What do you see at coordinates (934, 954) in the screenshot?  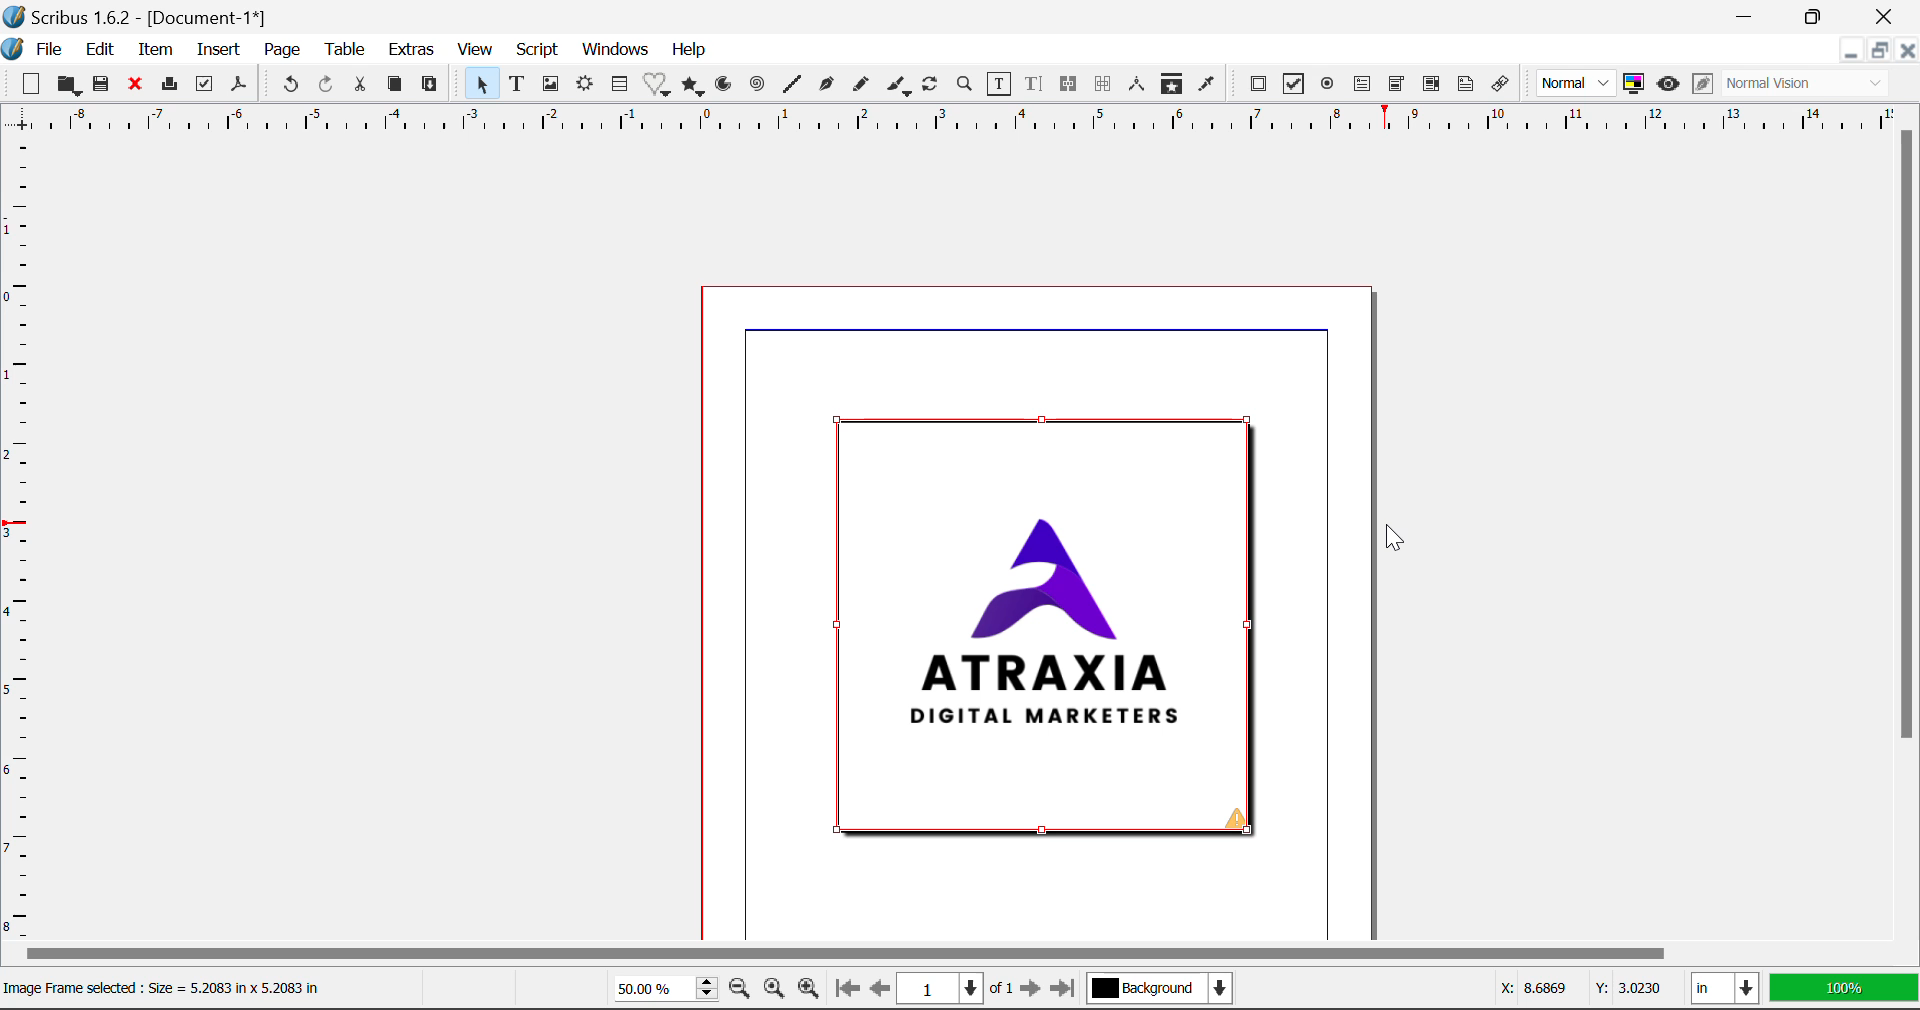 I see `Horizontal Scroll Bar` at bounding box center [934, 954].